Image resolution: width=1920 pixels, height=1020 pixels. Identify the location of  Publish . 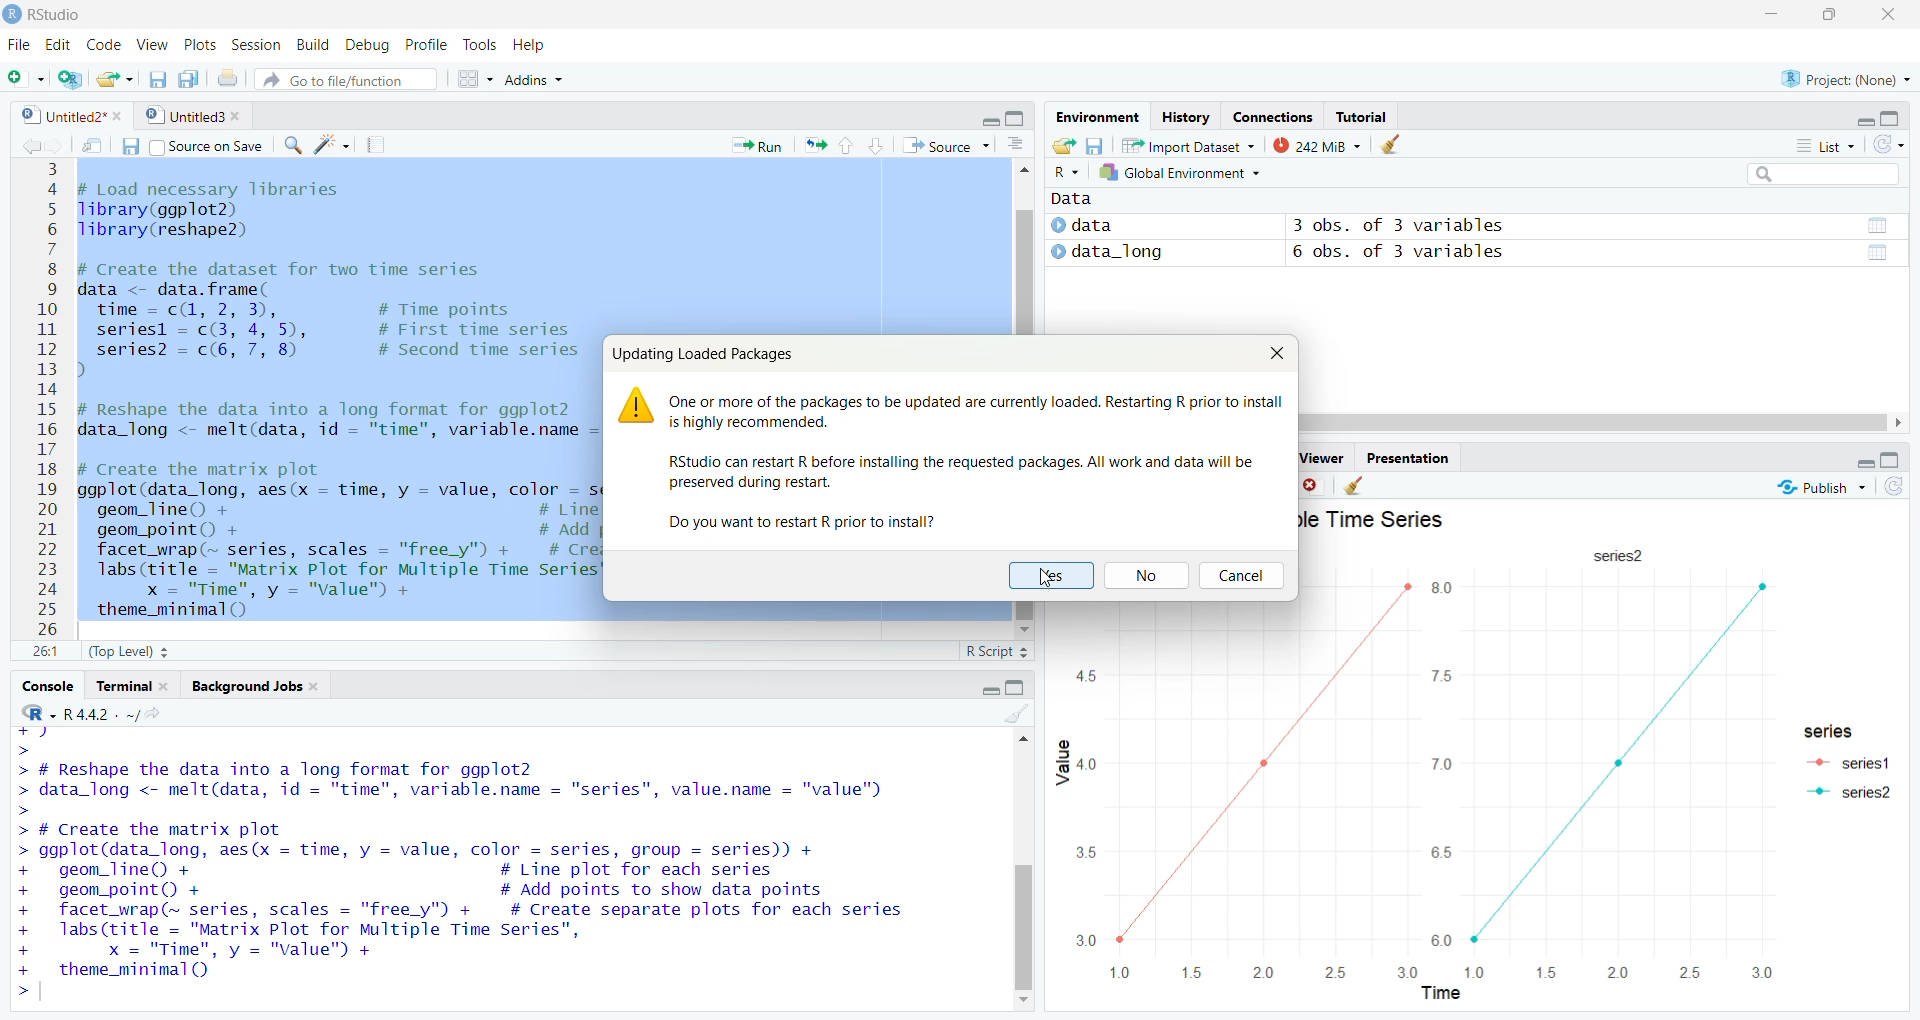
(1818, 486).